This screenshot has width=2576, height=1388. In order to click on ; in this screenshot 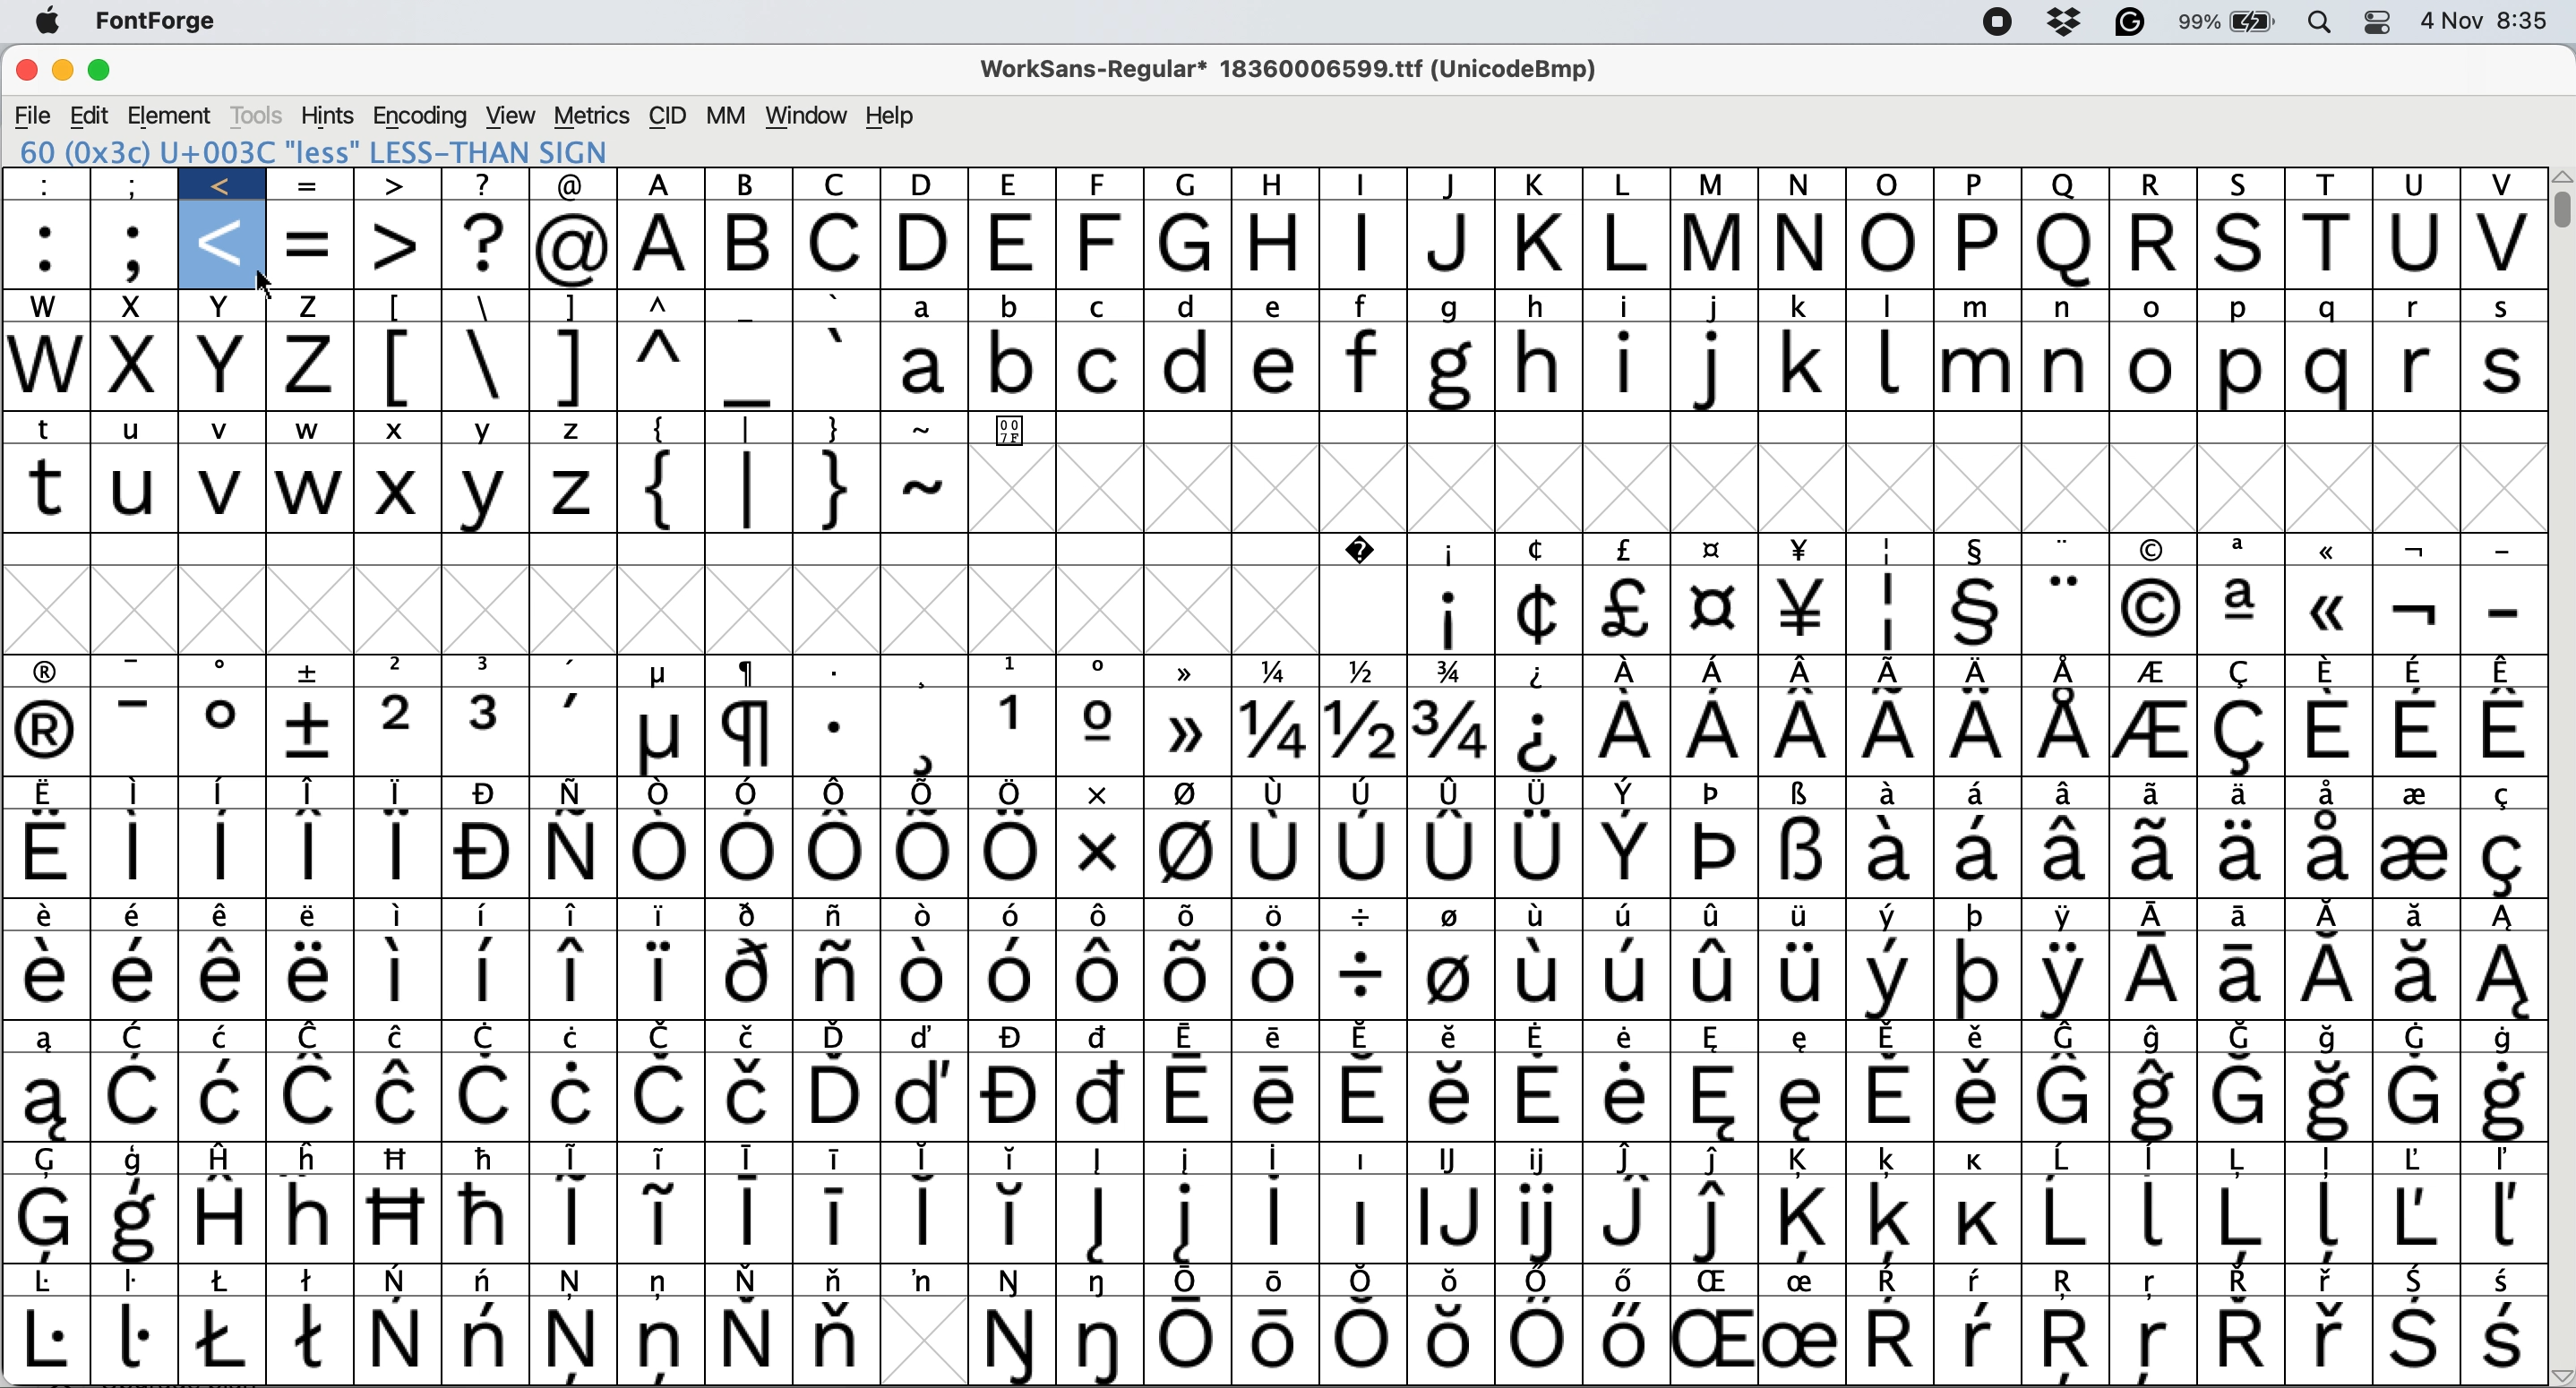, I will do `click(134, 185)`.